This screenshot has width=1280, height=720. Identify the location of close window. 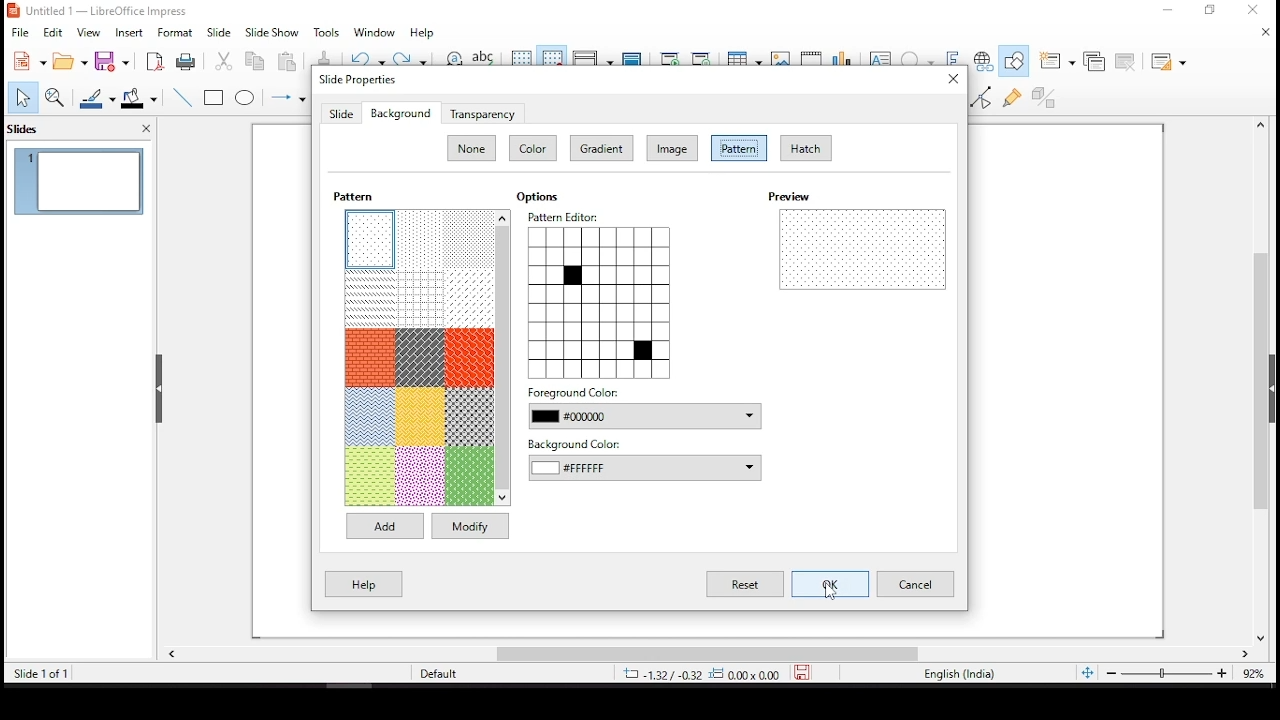
(954, 77).